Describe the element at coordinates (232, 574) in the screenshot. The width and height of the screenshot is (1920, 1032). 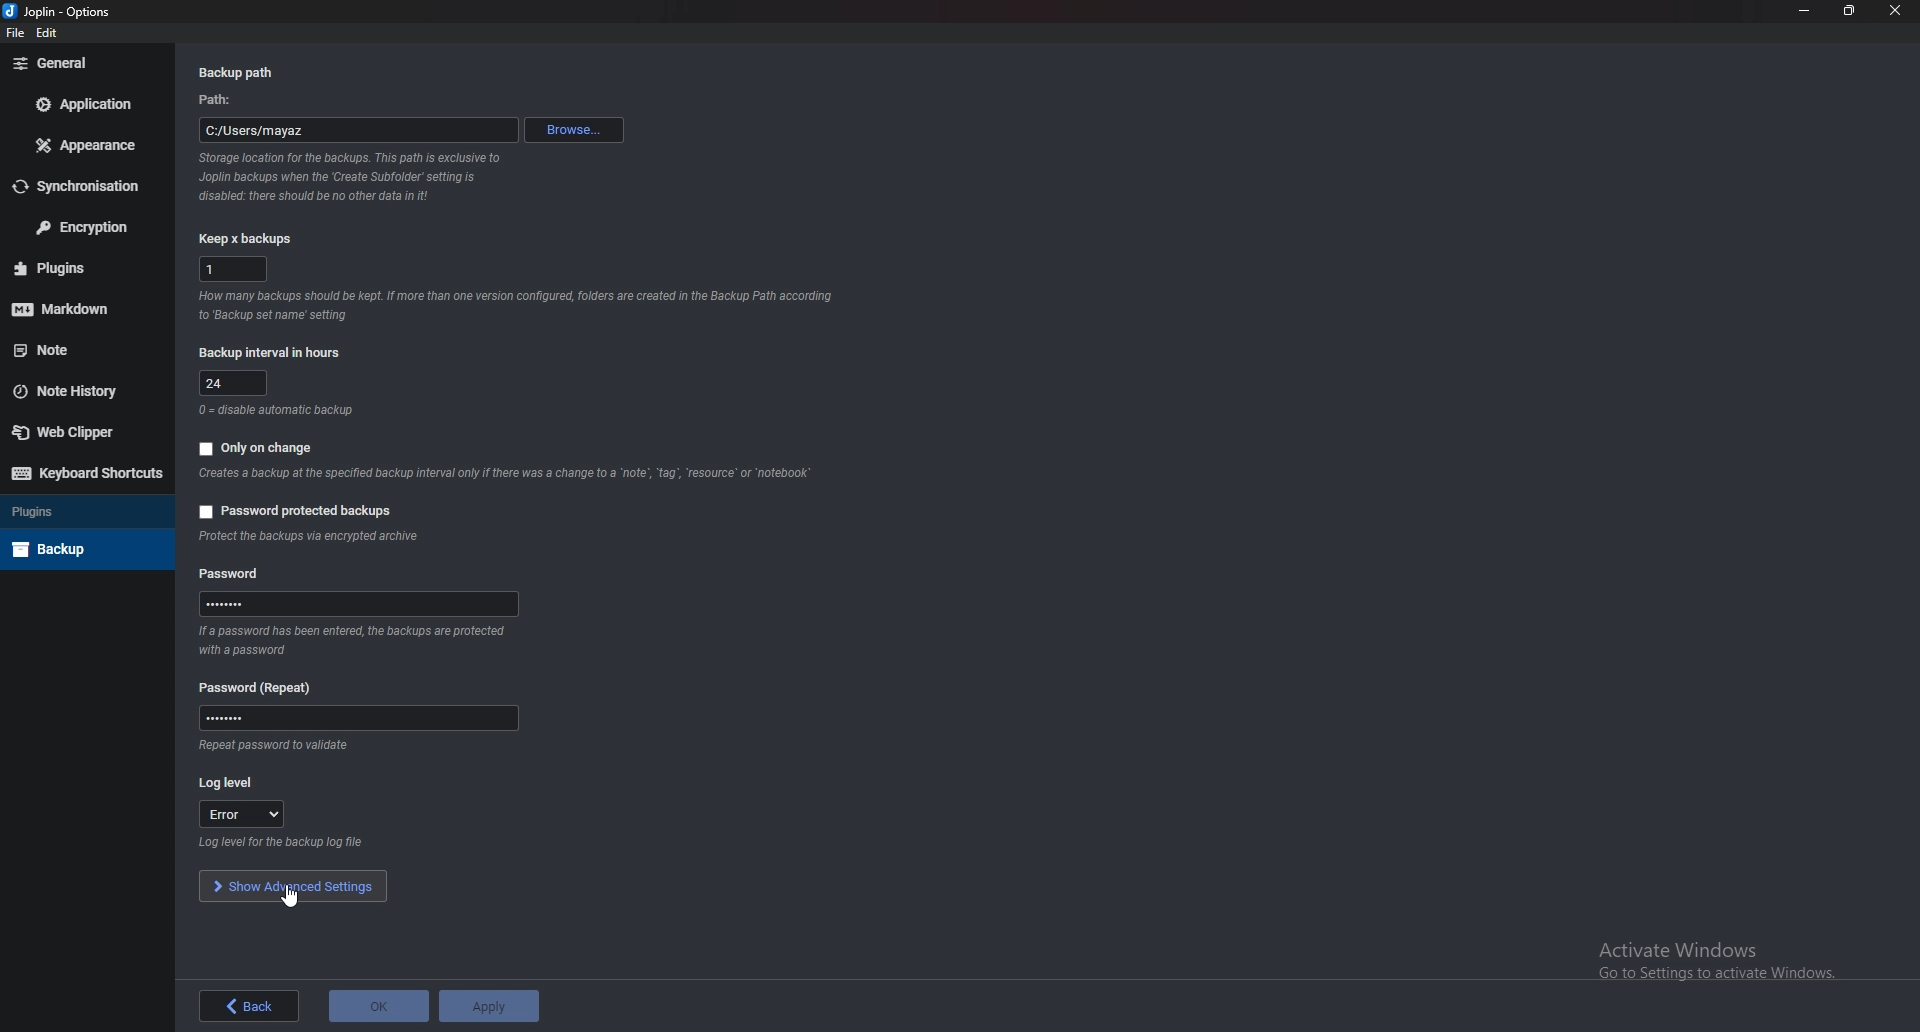
I see `Password` at that location.